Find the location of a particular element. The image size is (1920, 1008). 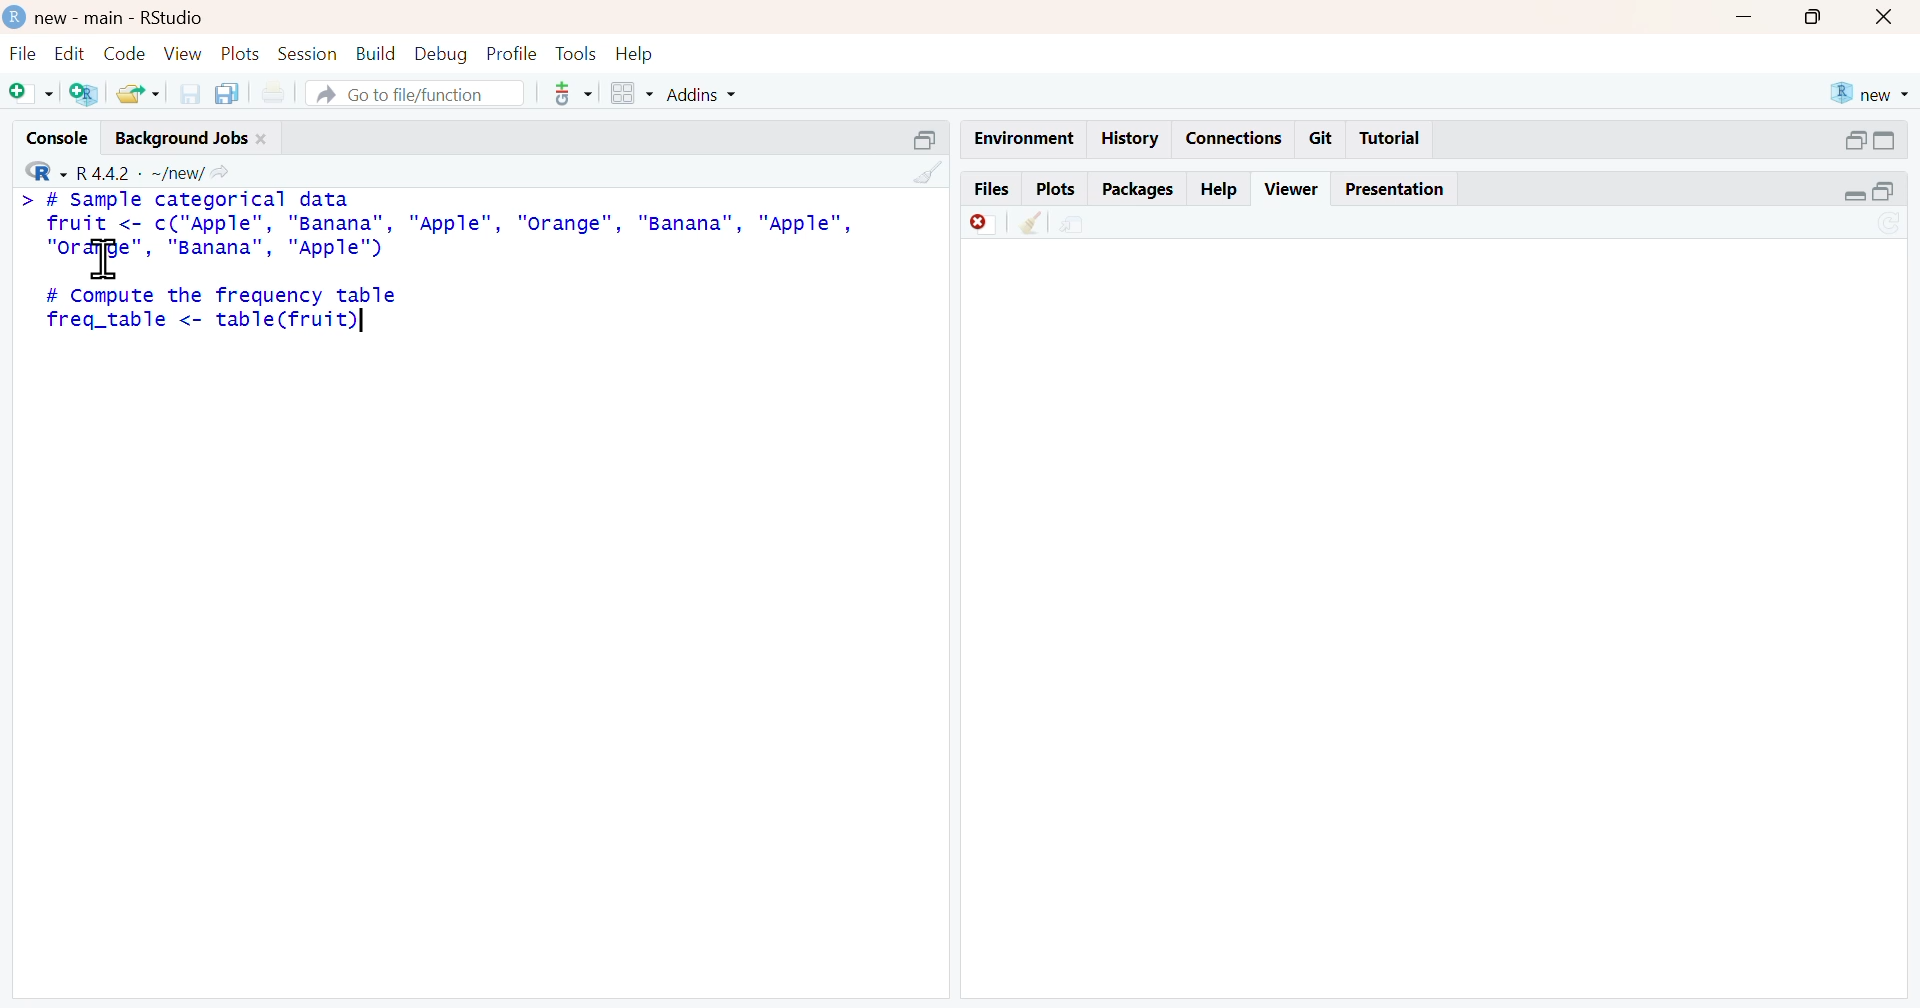

history is located at coordinates (1129, 138).